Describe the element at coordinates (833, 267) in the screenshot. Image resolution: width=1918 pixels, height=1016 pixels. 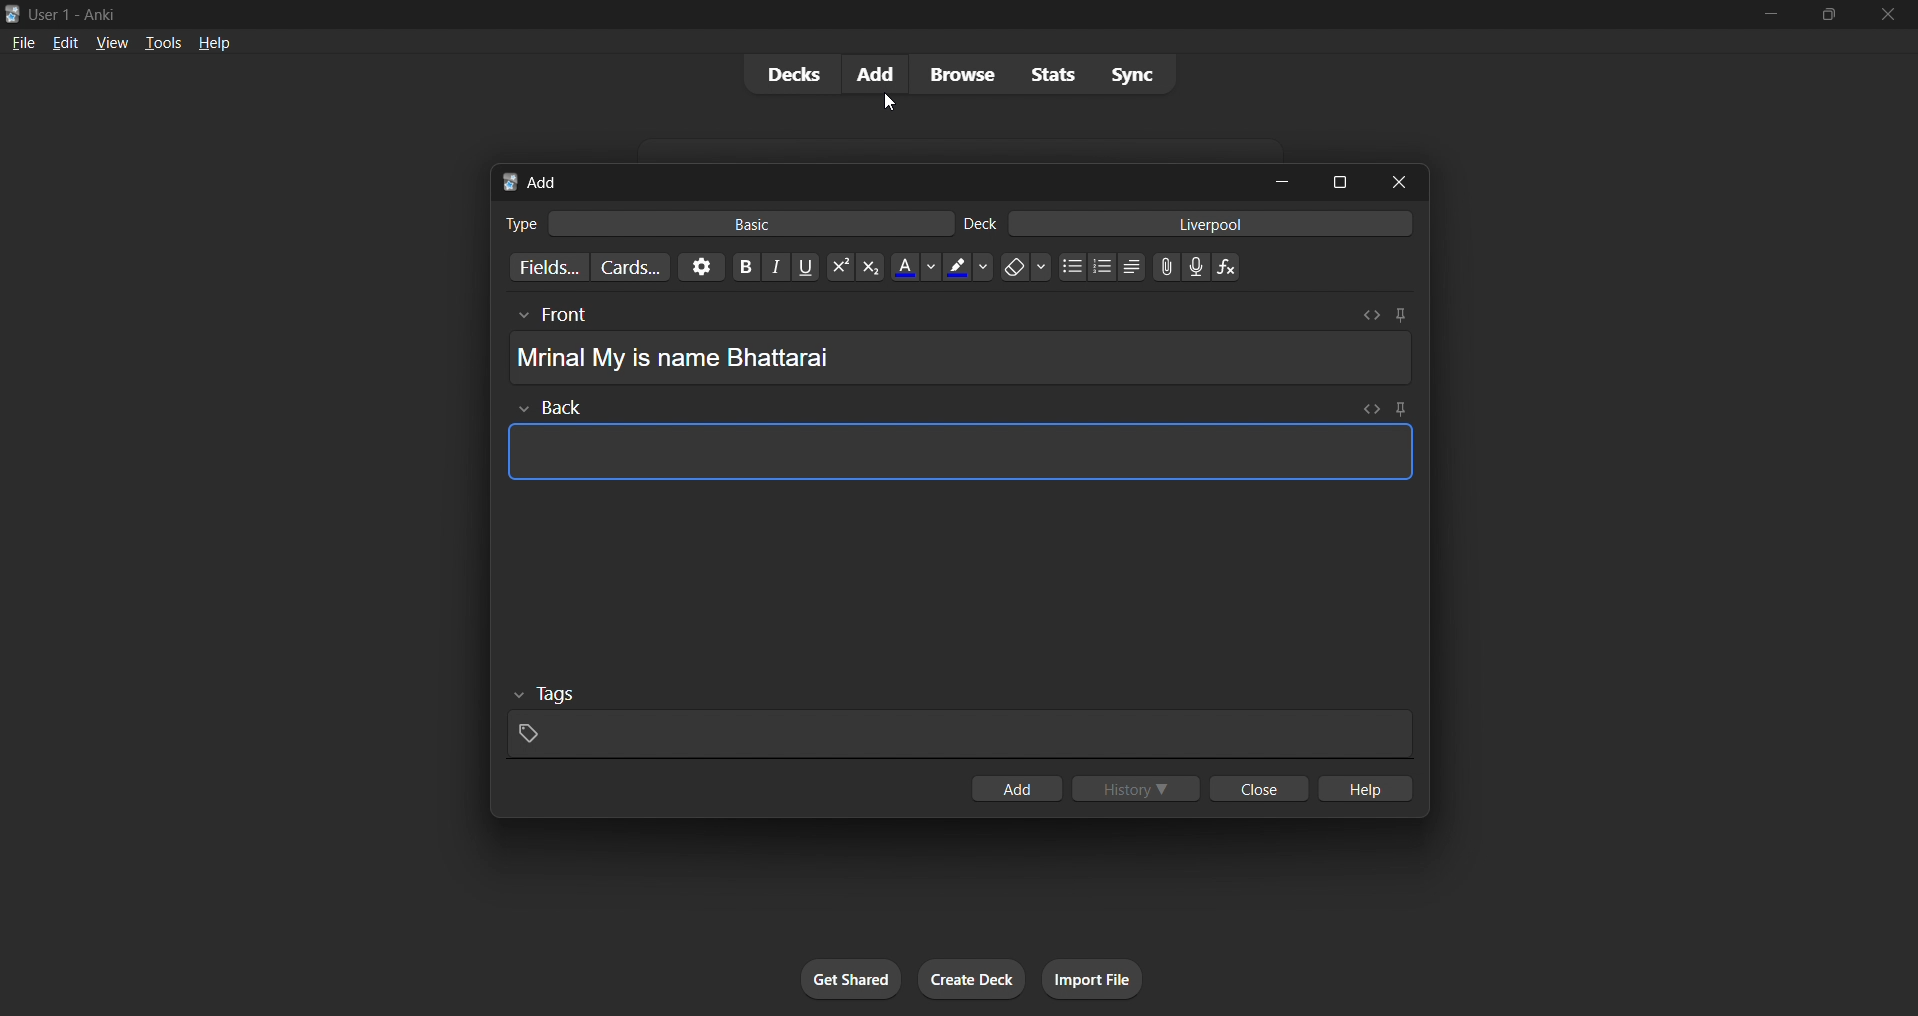
I see `super script` at that location.